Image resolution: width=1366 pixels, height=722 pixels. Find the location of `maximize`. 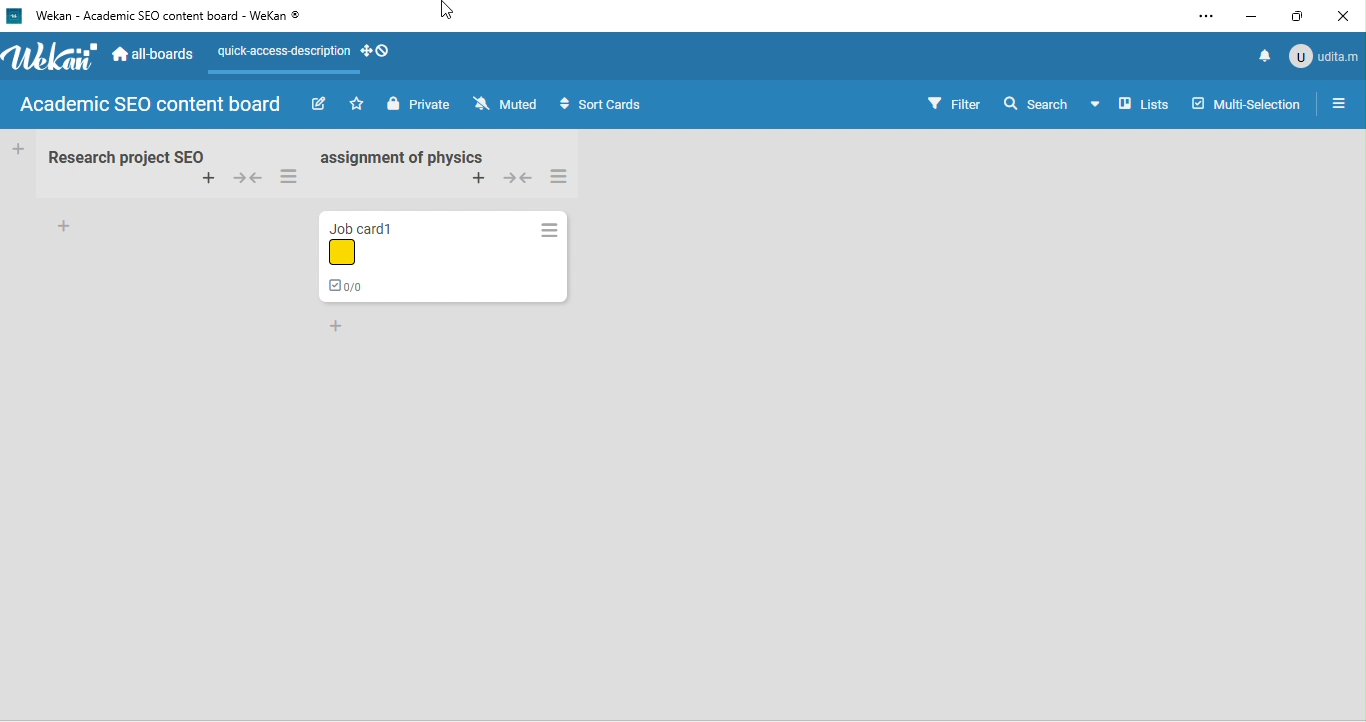

maximize is located at coordinates (1306, 17).